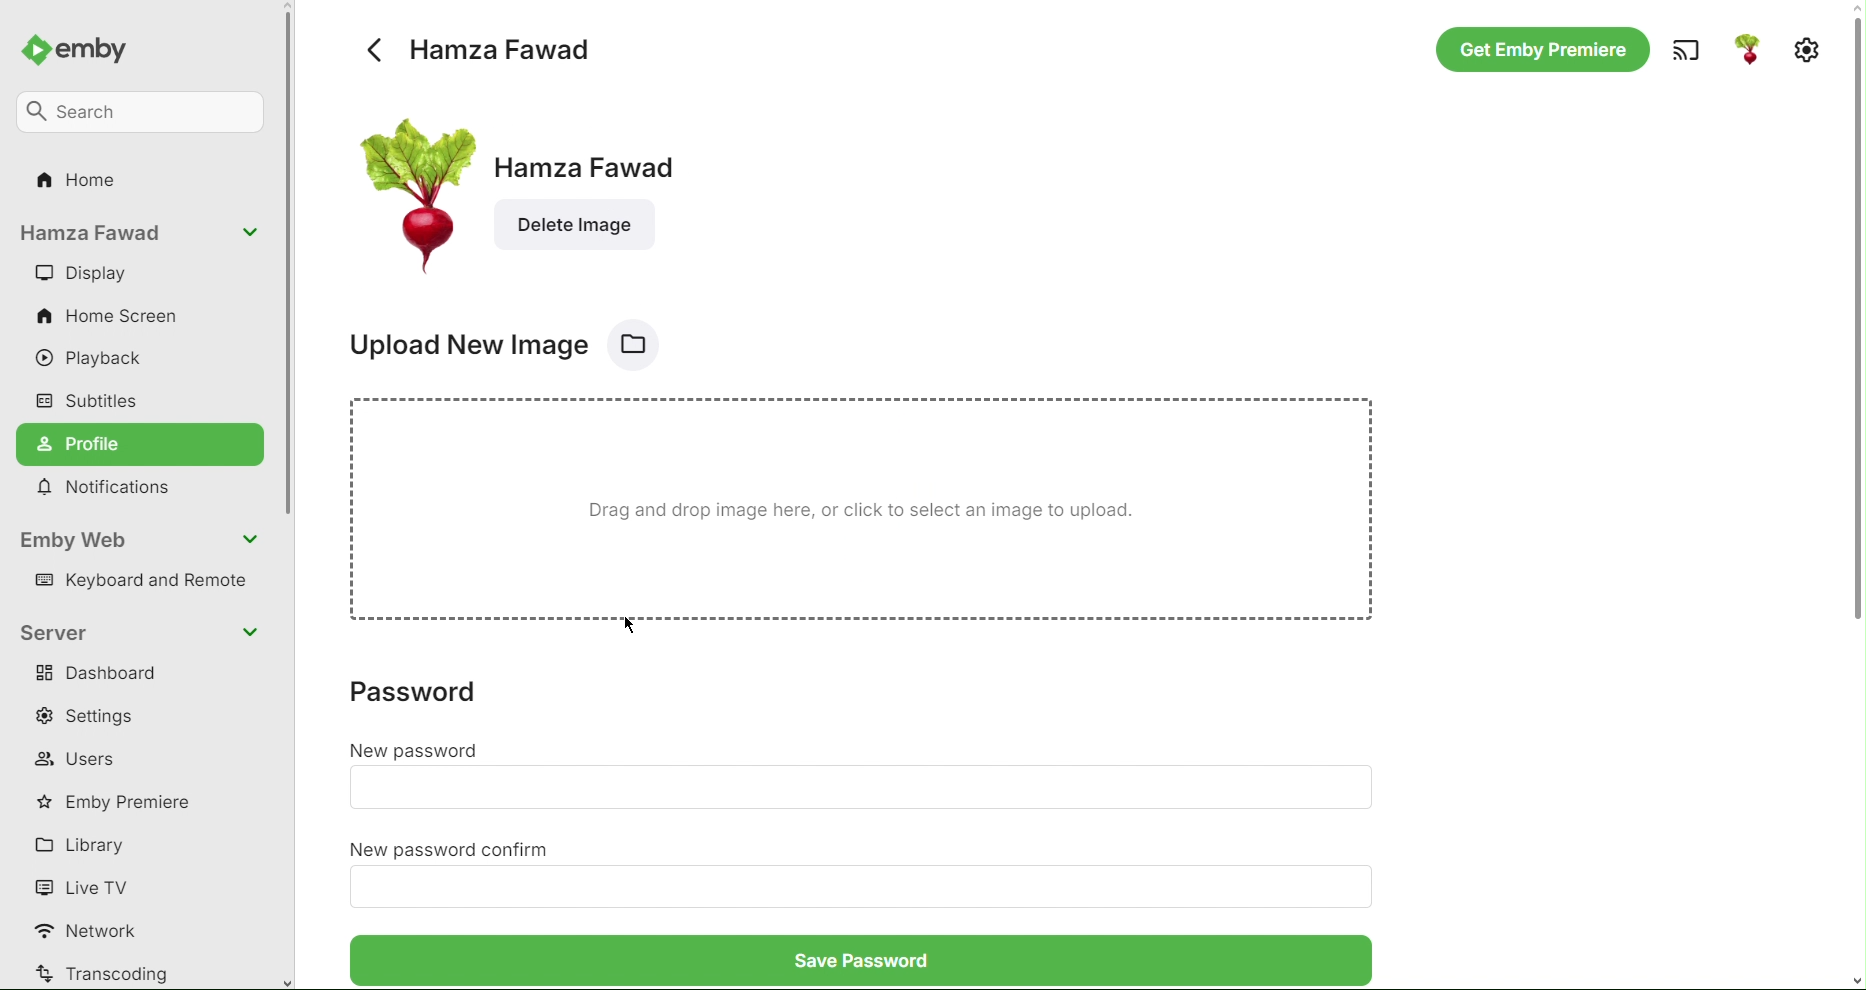  Describe the element at coordinates (1748, 51) in the screenshot. I see `New Profile Image` at that location.